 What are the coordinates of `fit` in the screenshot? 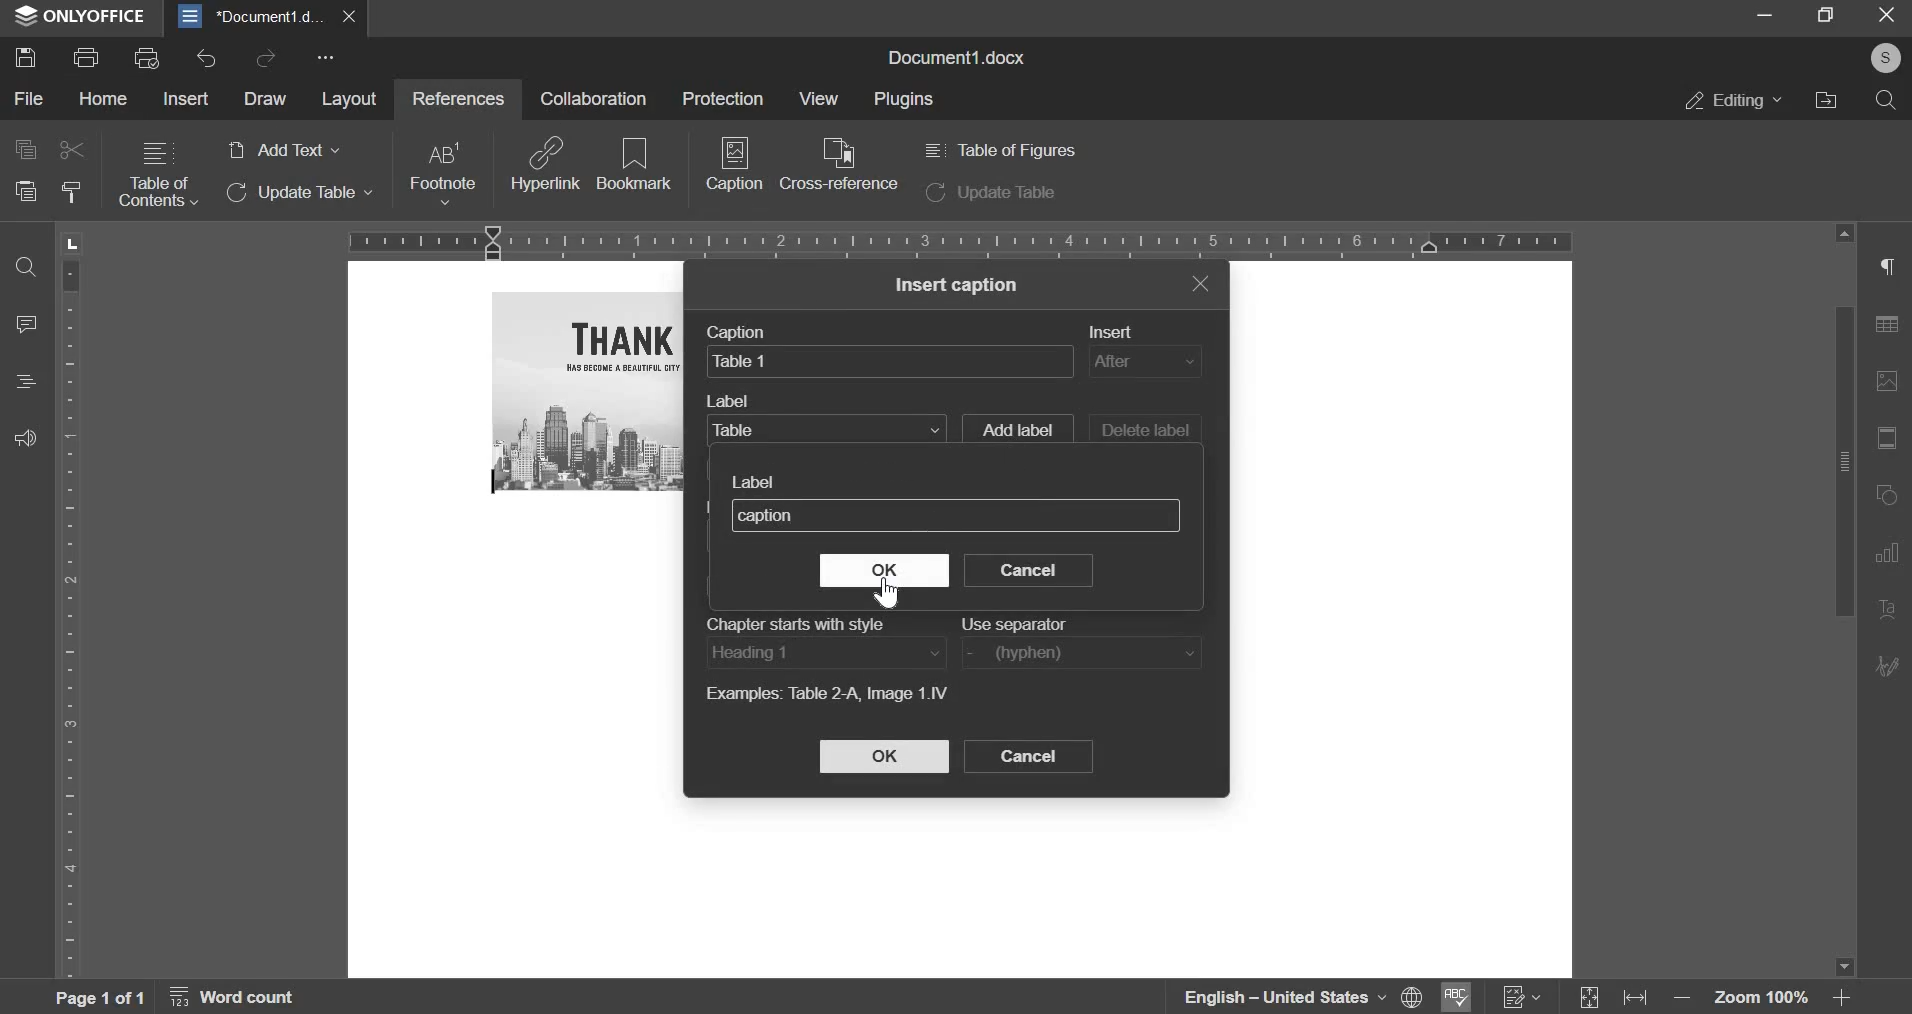 It's located at (1890, 440).